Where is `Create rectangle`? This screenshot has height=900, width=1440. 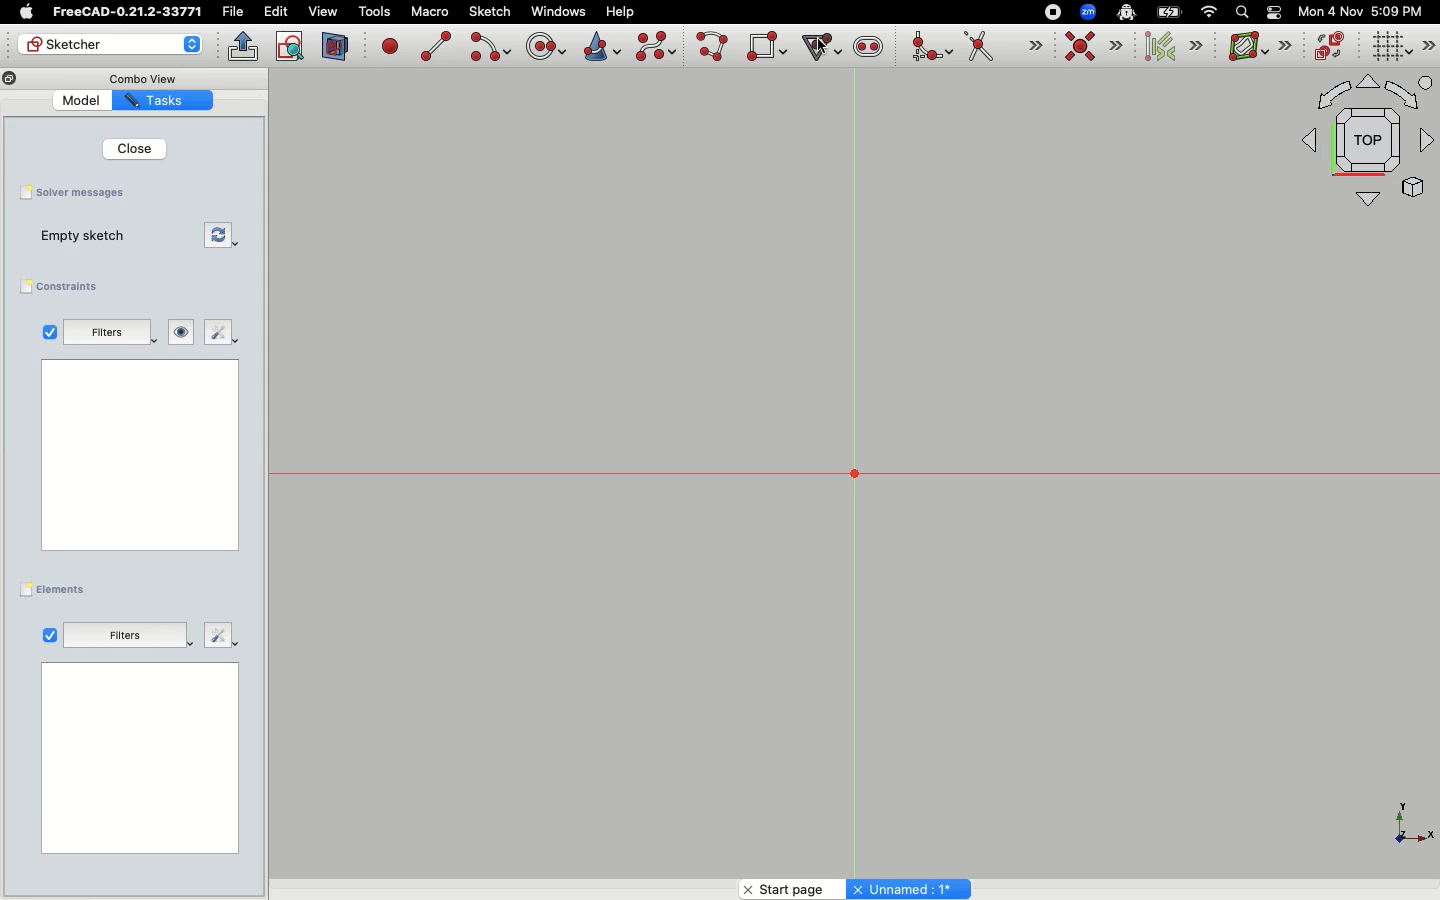 Create rectangle is located at coordinates (767, 46).